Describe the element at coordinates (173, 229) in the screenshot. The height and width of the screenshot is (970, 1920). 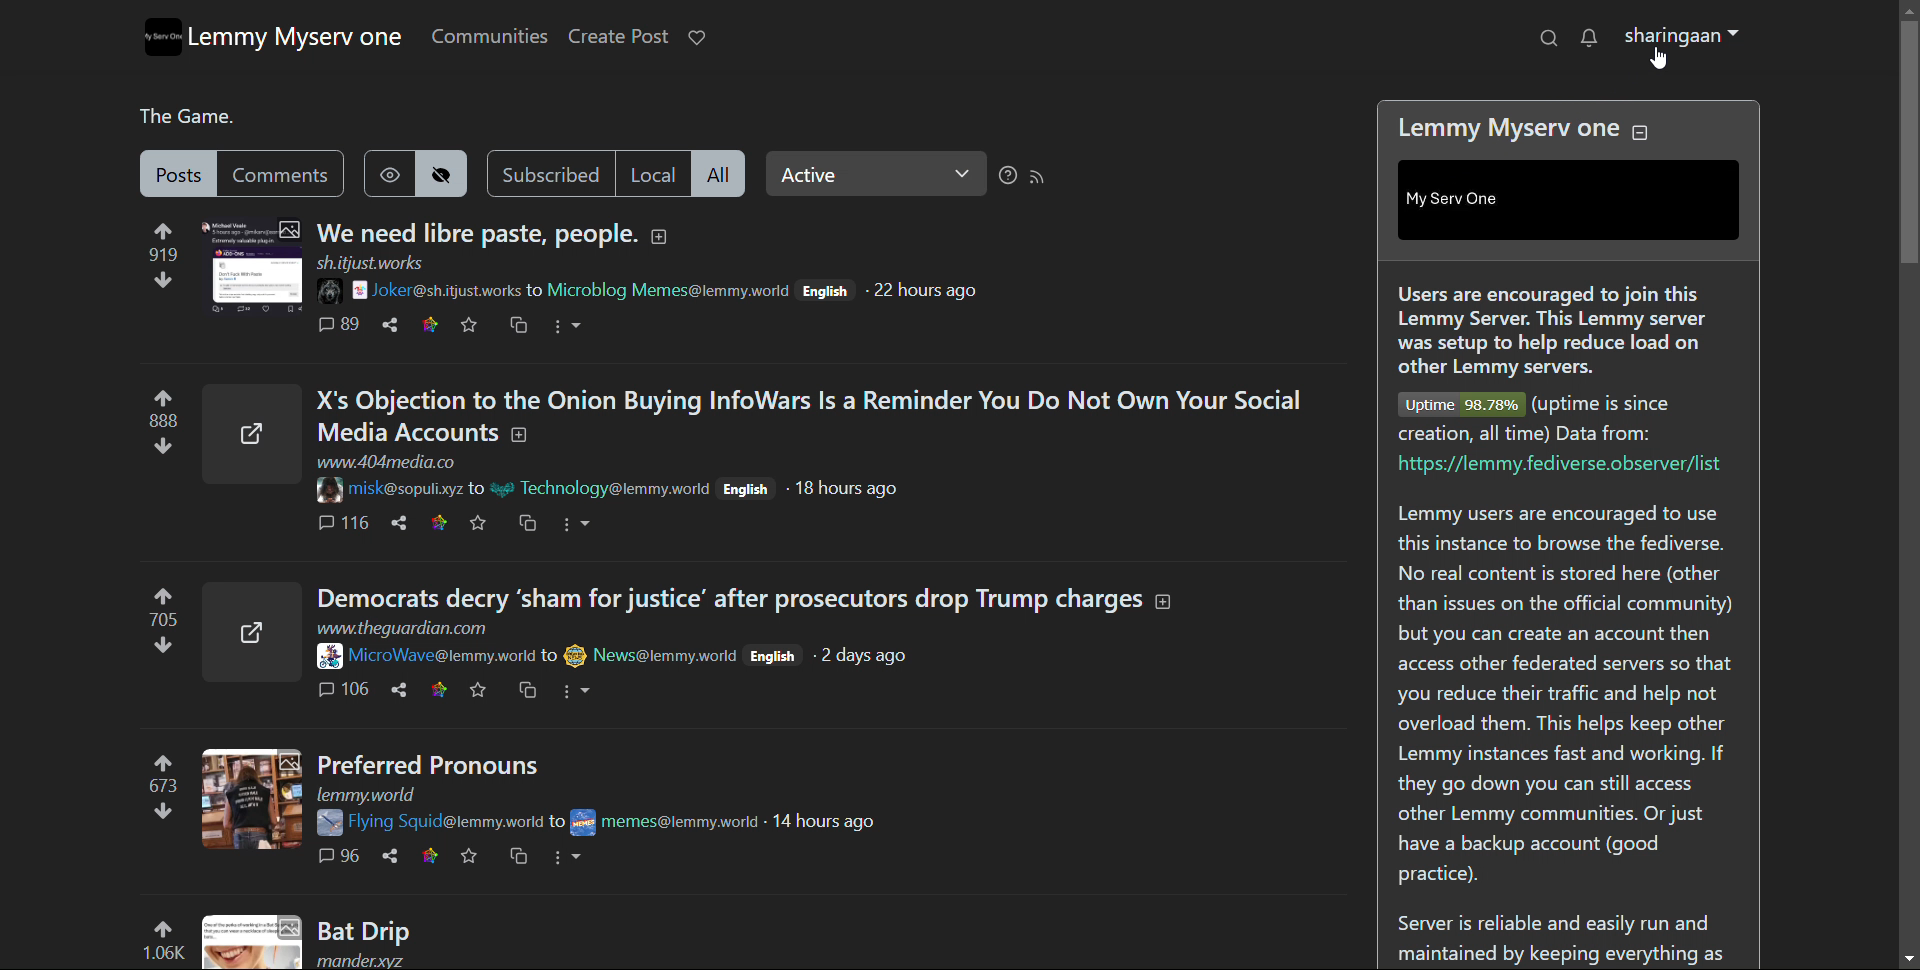
I see `upvotes` at that location.